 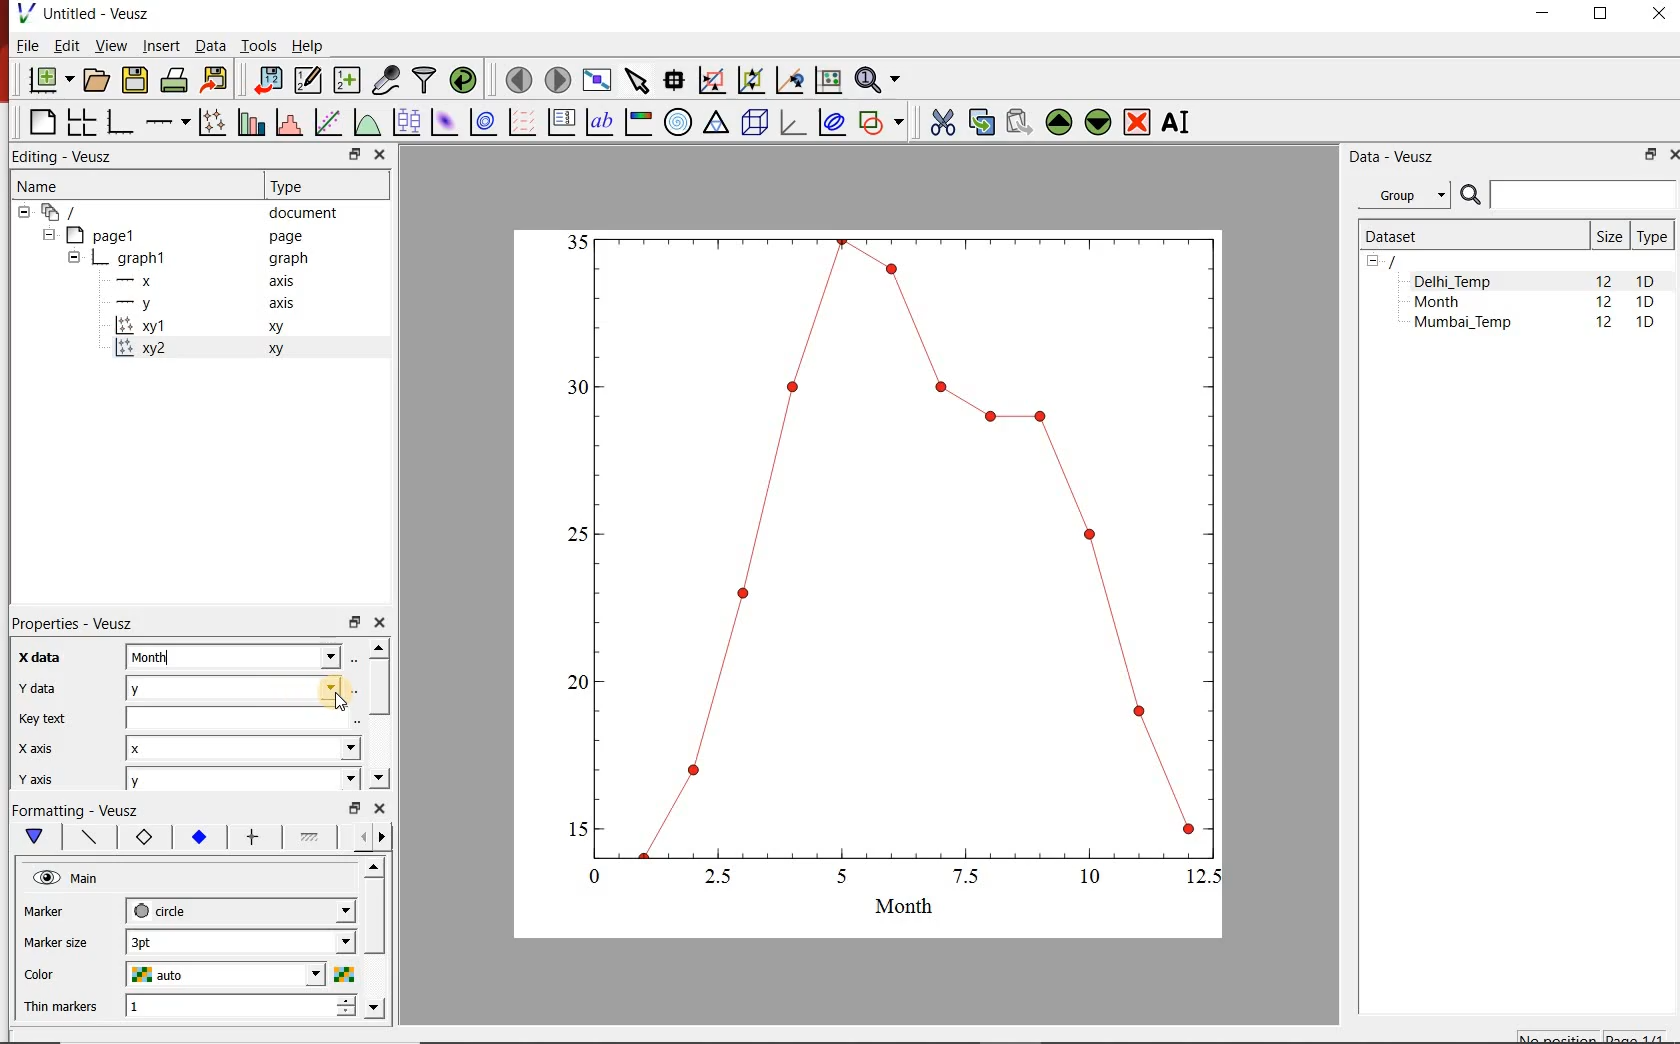 I want to click on close, so click(x=378, y=156).